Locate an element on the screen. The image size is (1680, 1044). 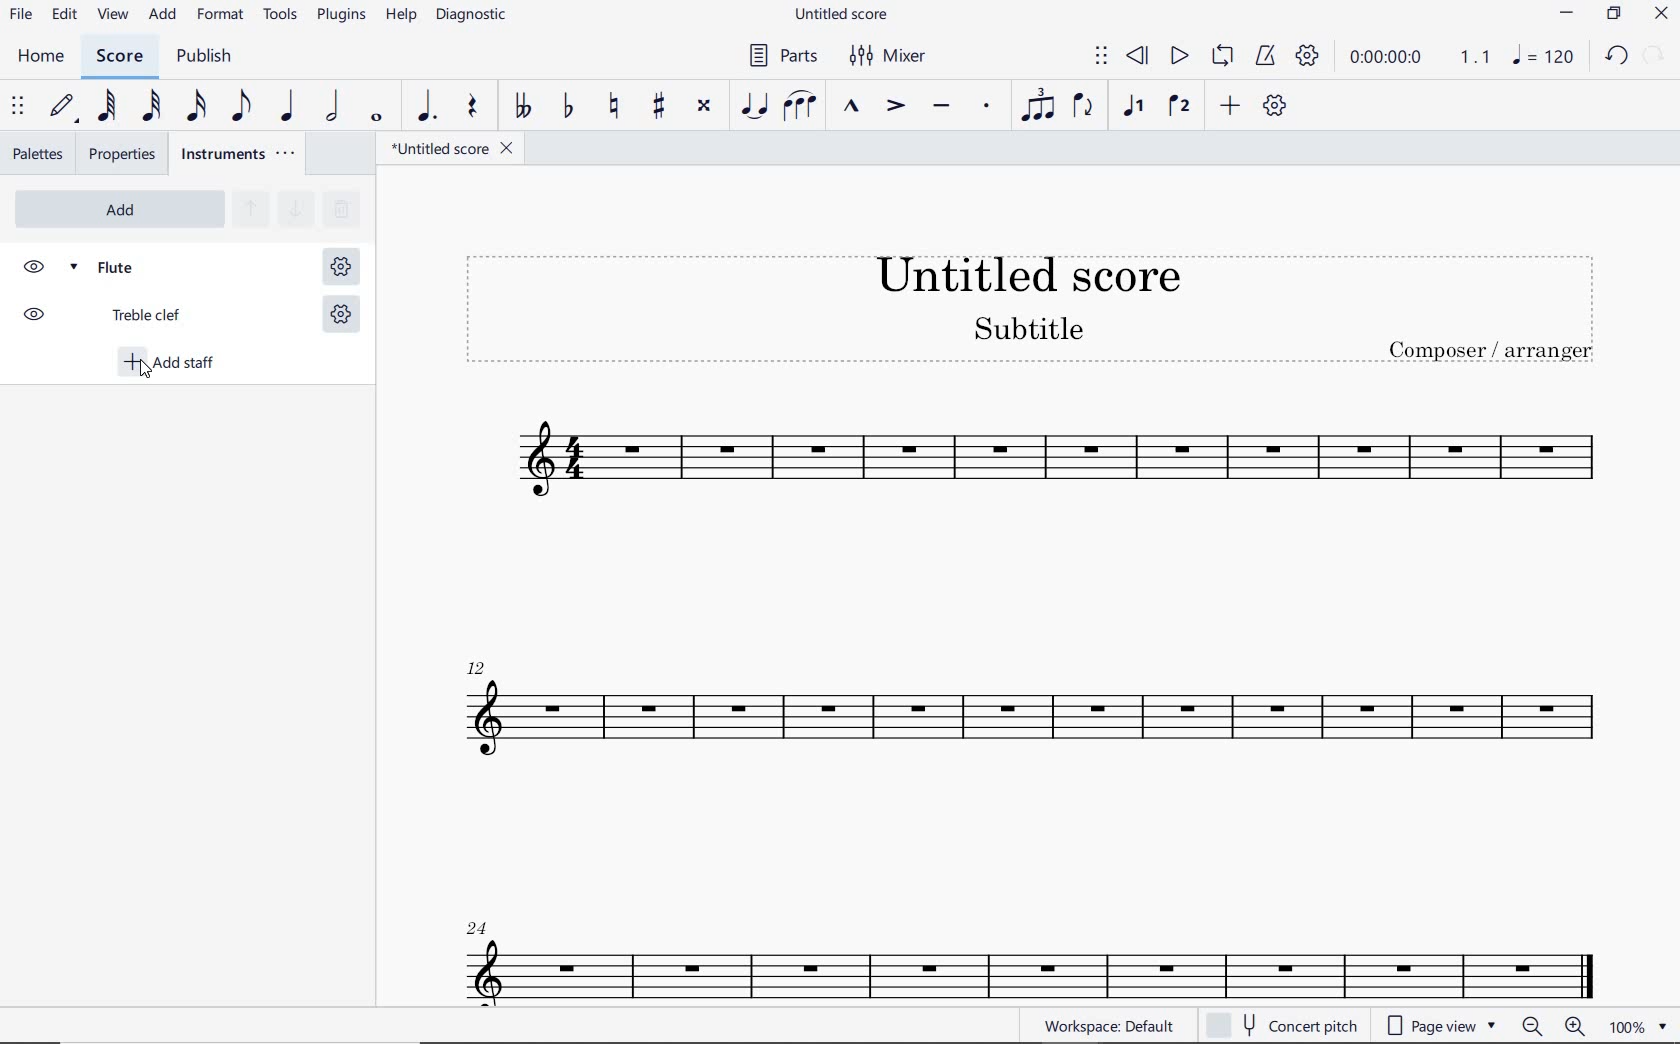
HELP is located at coordinates (402, 18).